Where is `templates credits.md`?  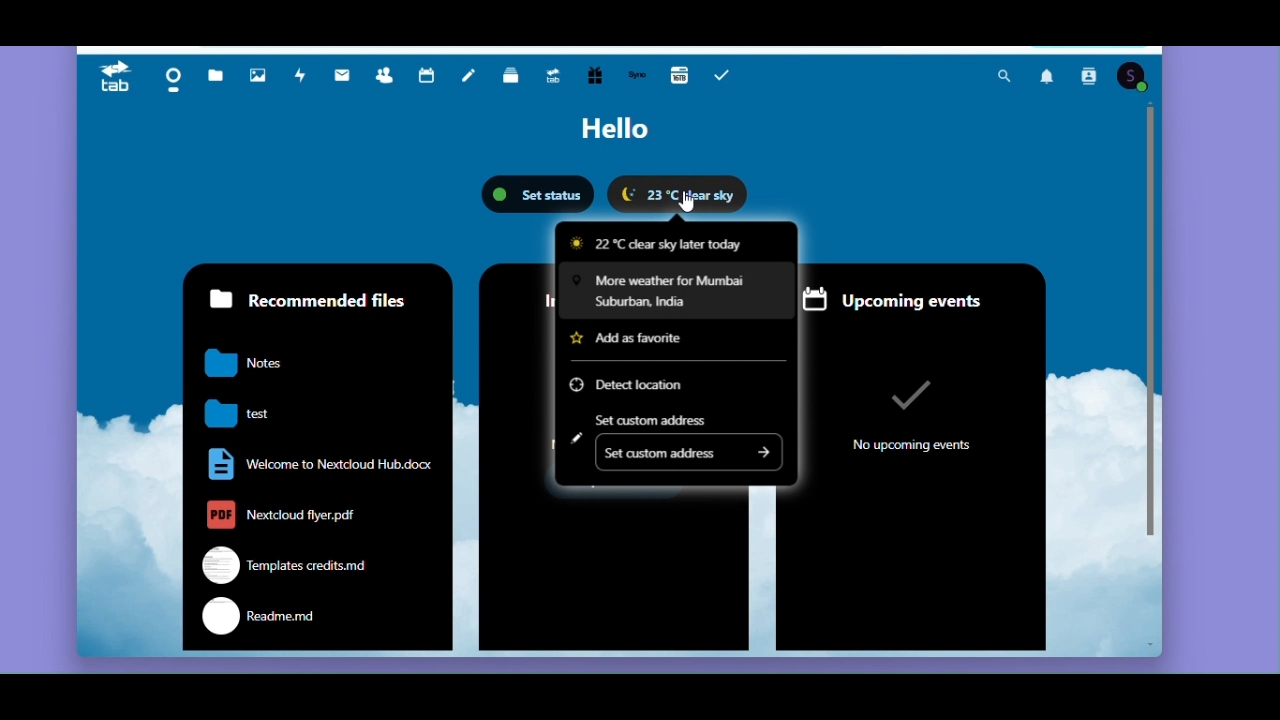 templates credits.md is located at coordinates (278, 564).